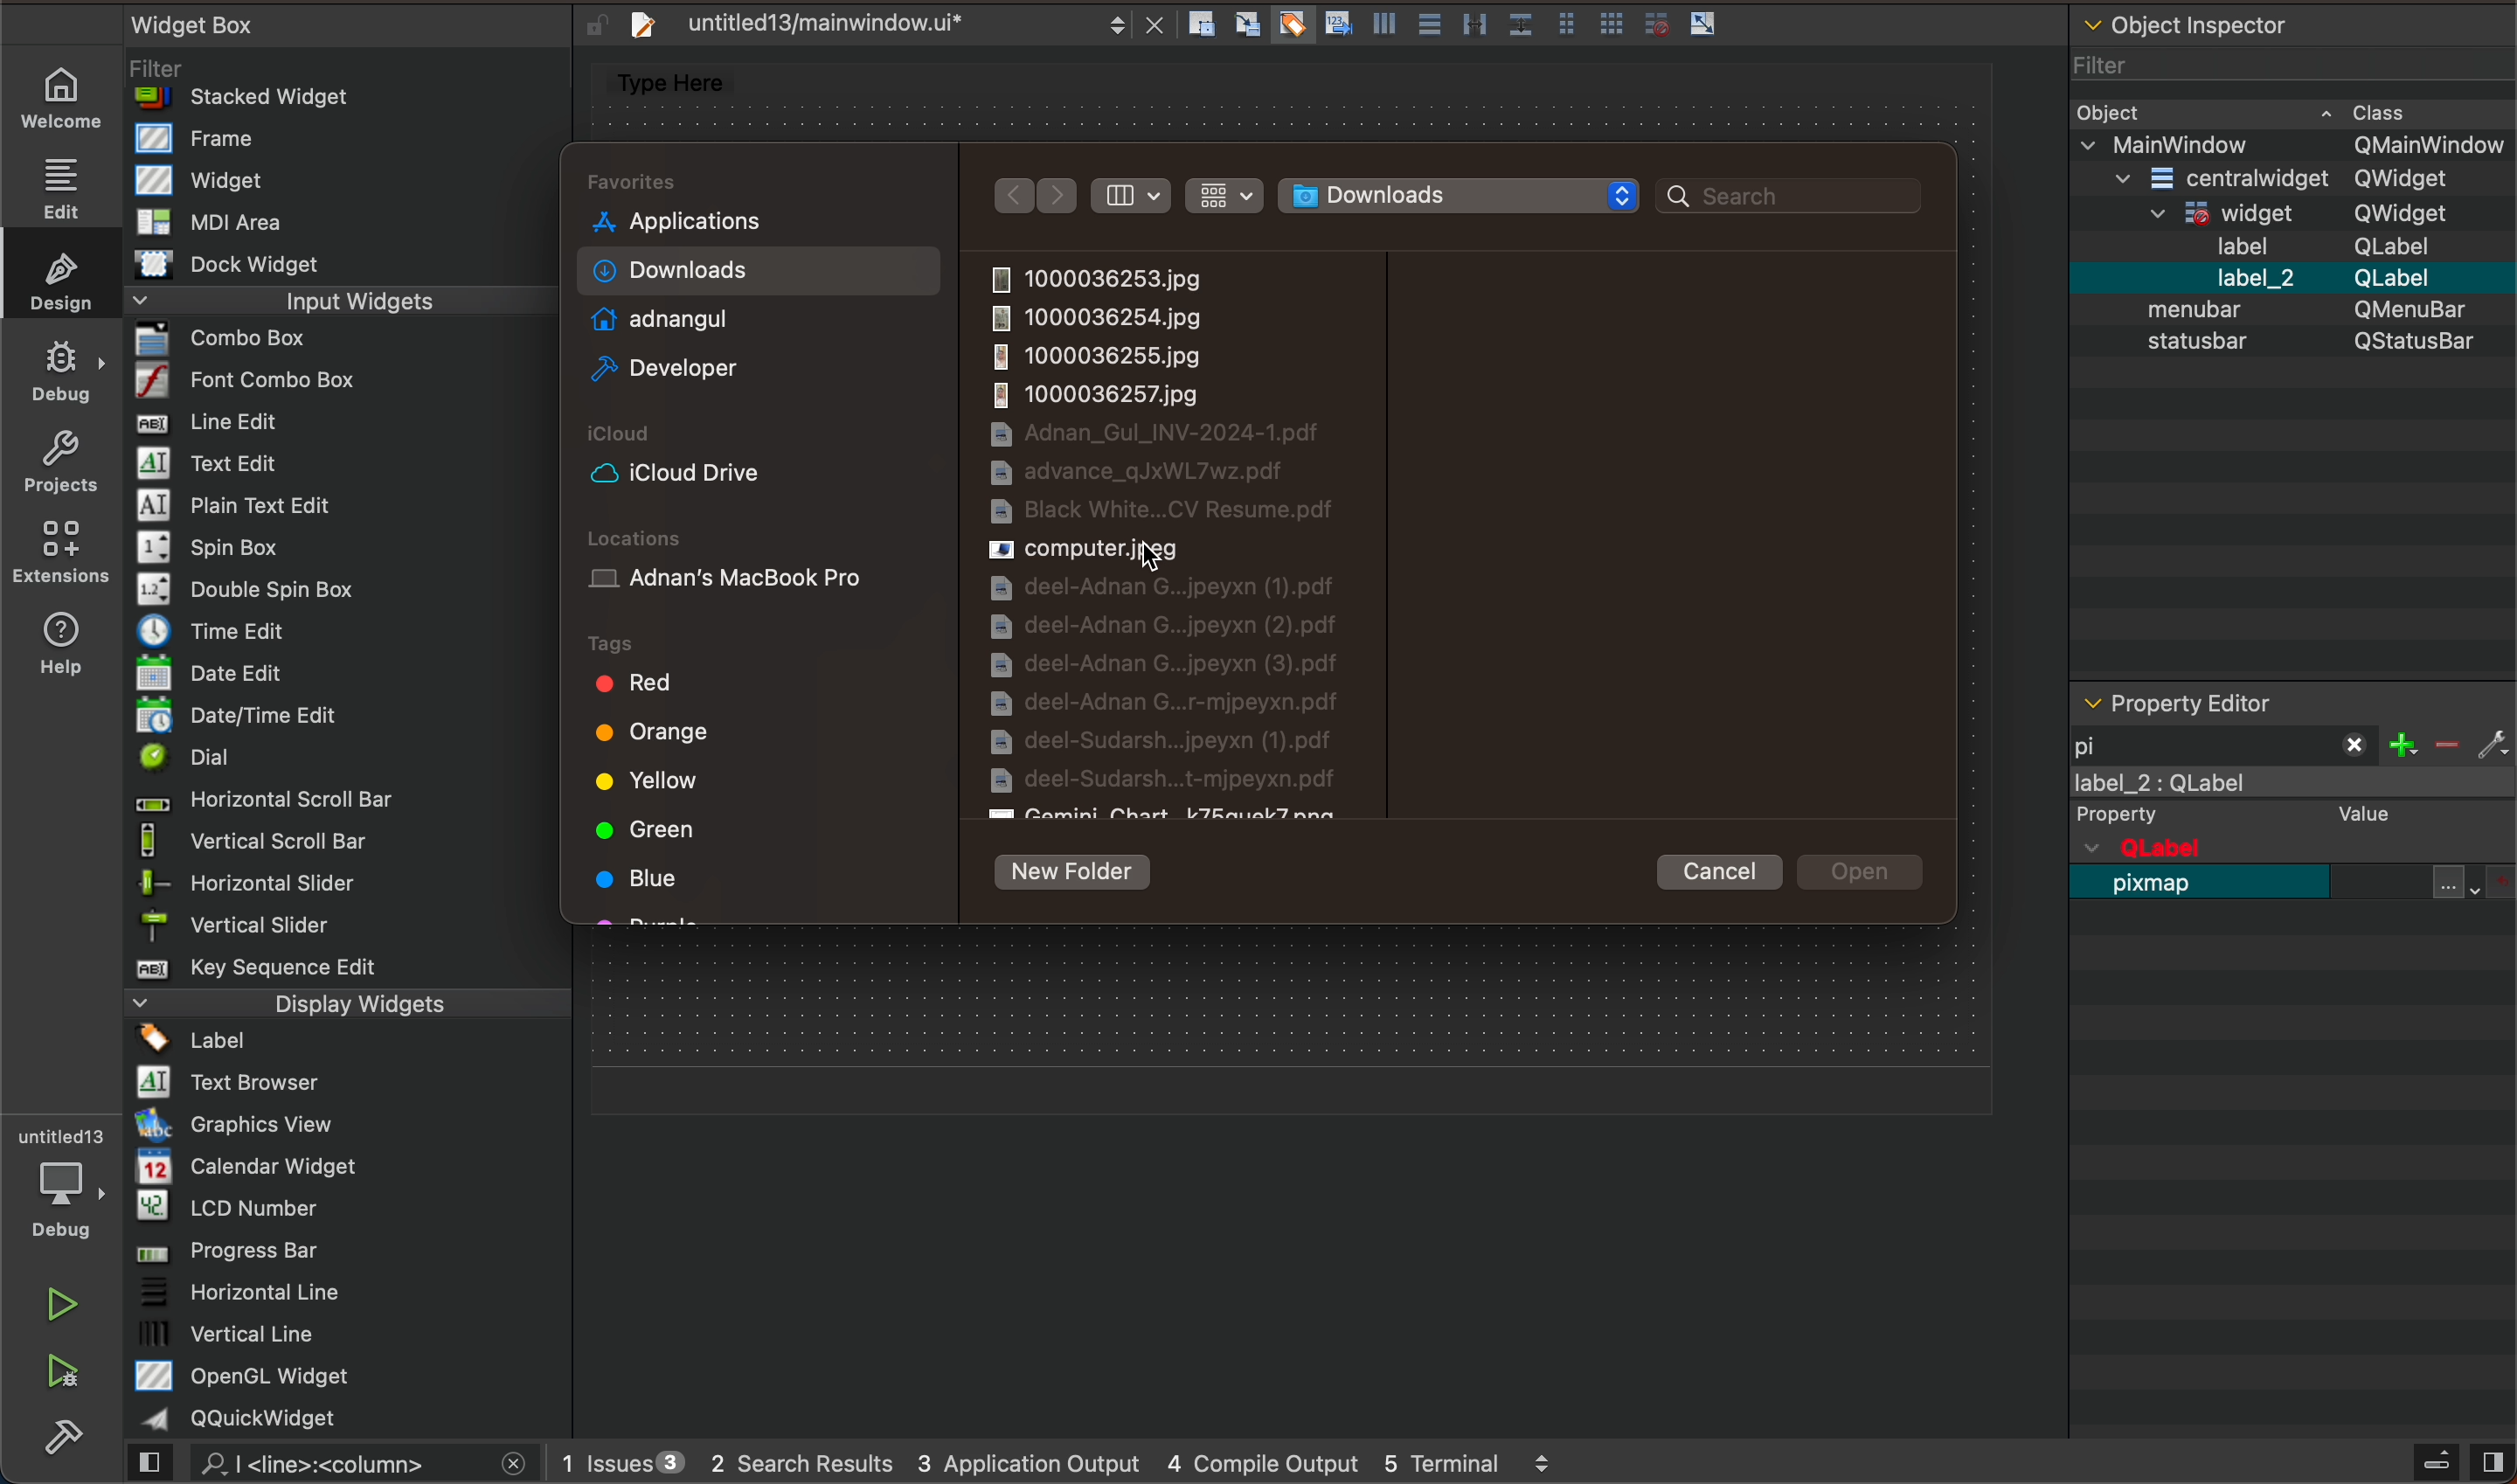 This screenshot has height=1484, width=2517. I want to click on , so click(1231, 195).